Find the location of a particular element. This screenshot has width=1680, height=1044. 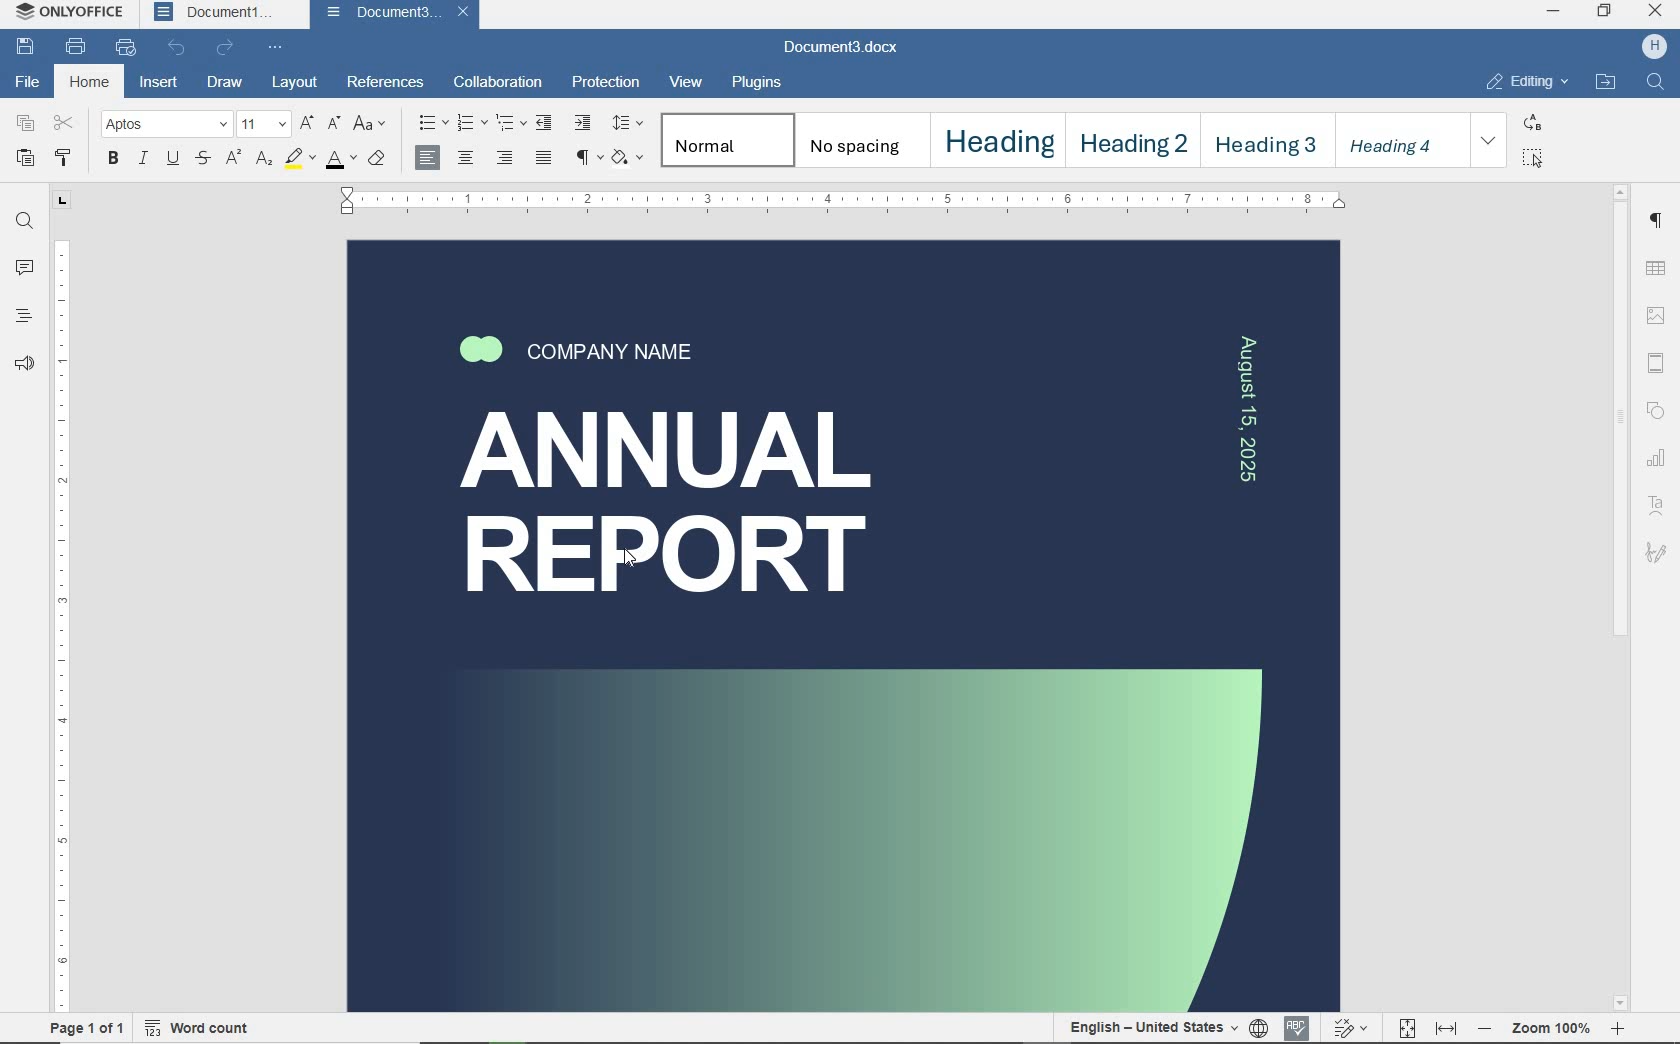

font color is located at coordinates (343, 162).